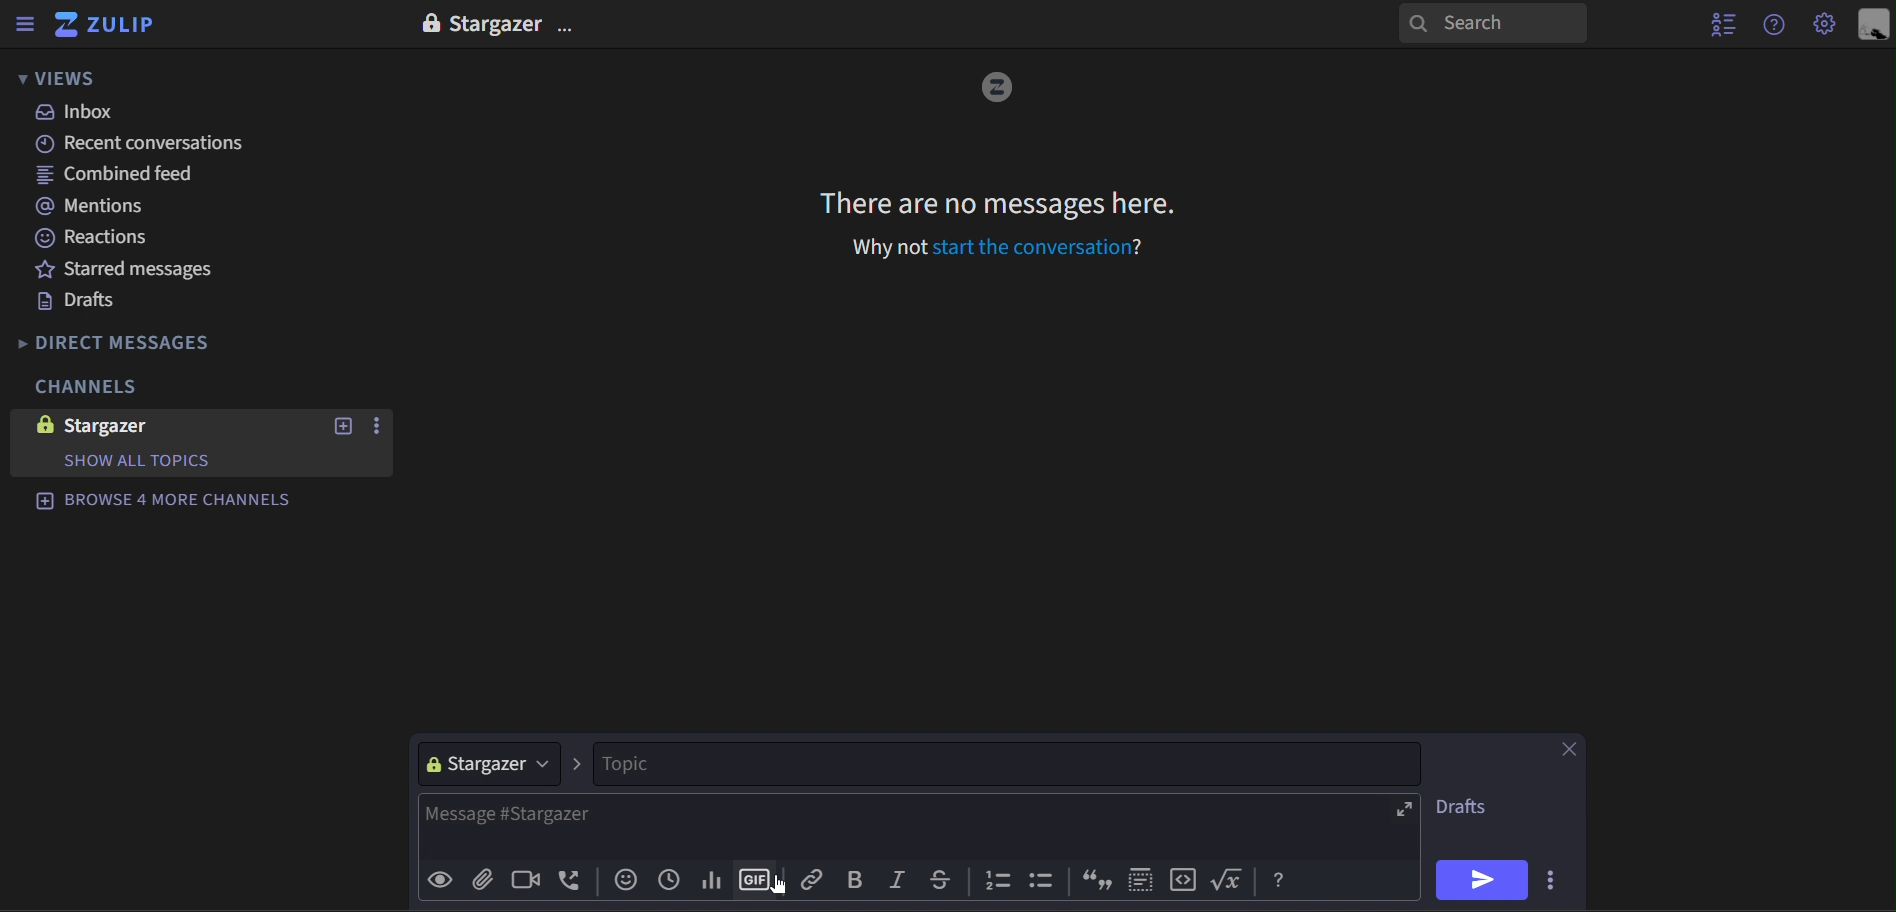 The image size is (1896, 912). What do you see at coordinates (1044, 882) in the screenshot?
I see `Bullets` at bounding box center [1044, 882].